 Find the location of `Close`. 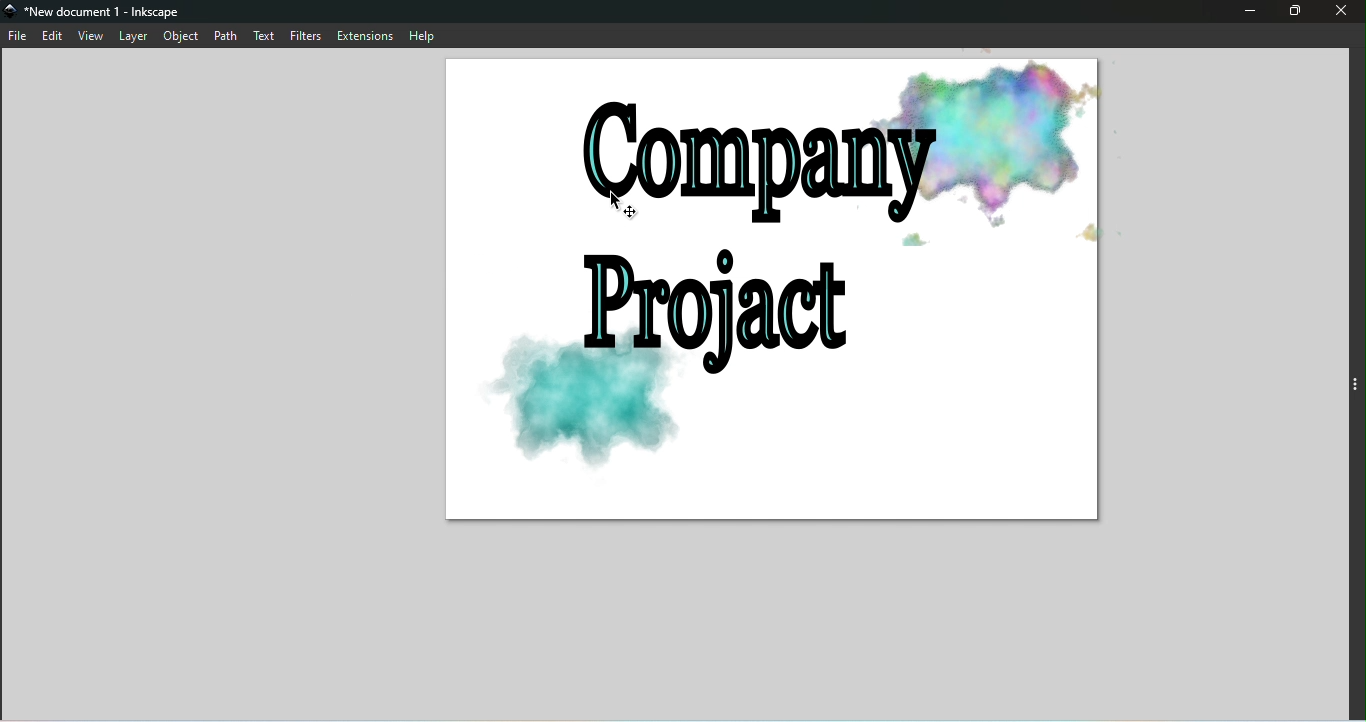

Close is located at coordinates (1338, 13).